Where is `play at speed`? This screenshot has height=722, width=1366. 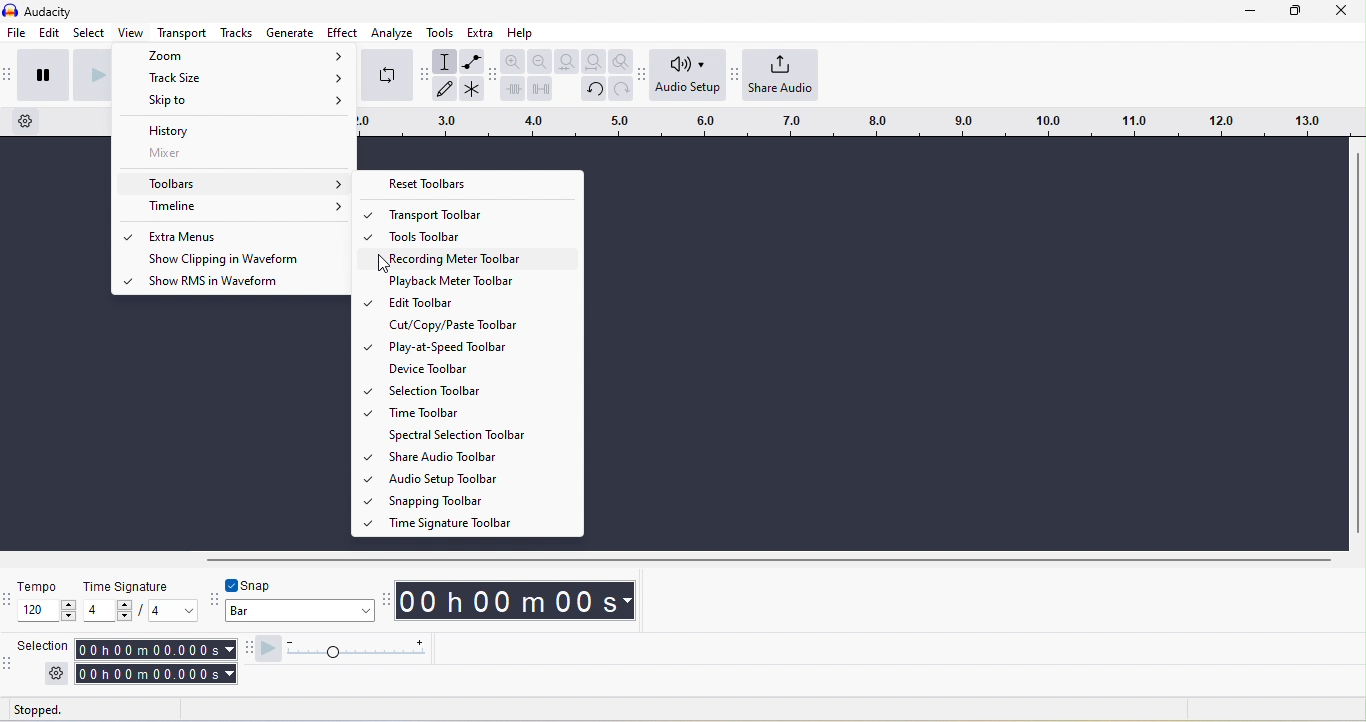 play at speed is located at coordinates (268, 650).